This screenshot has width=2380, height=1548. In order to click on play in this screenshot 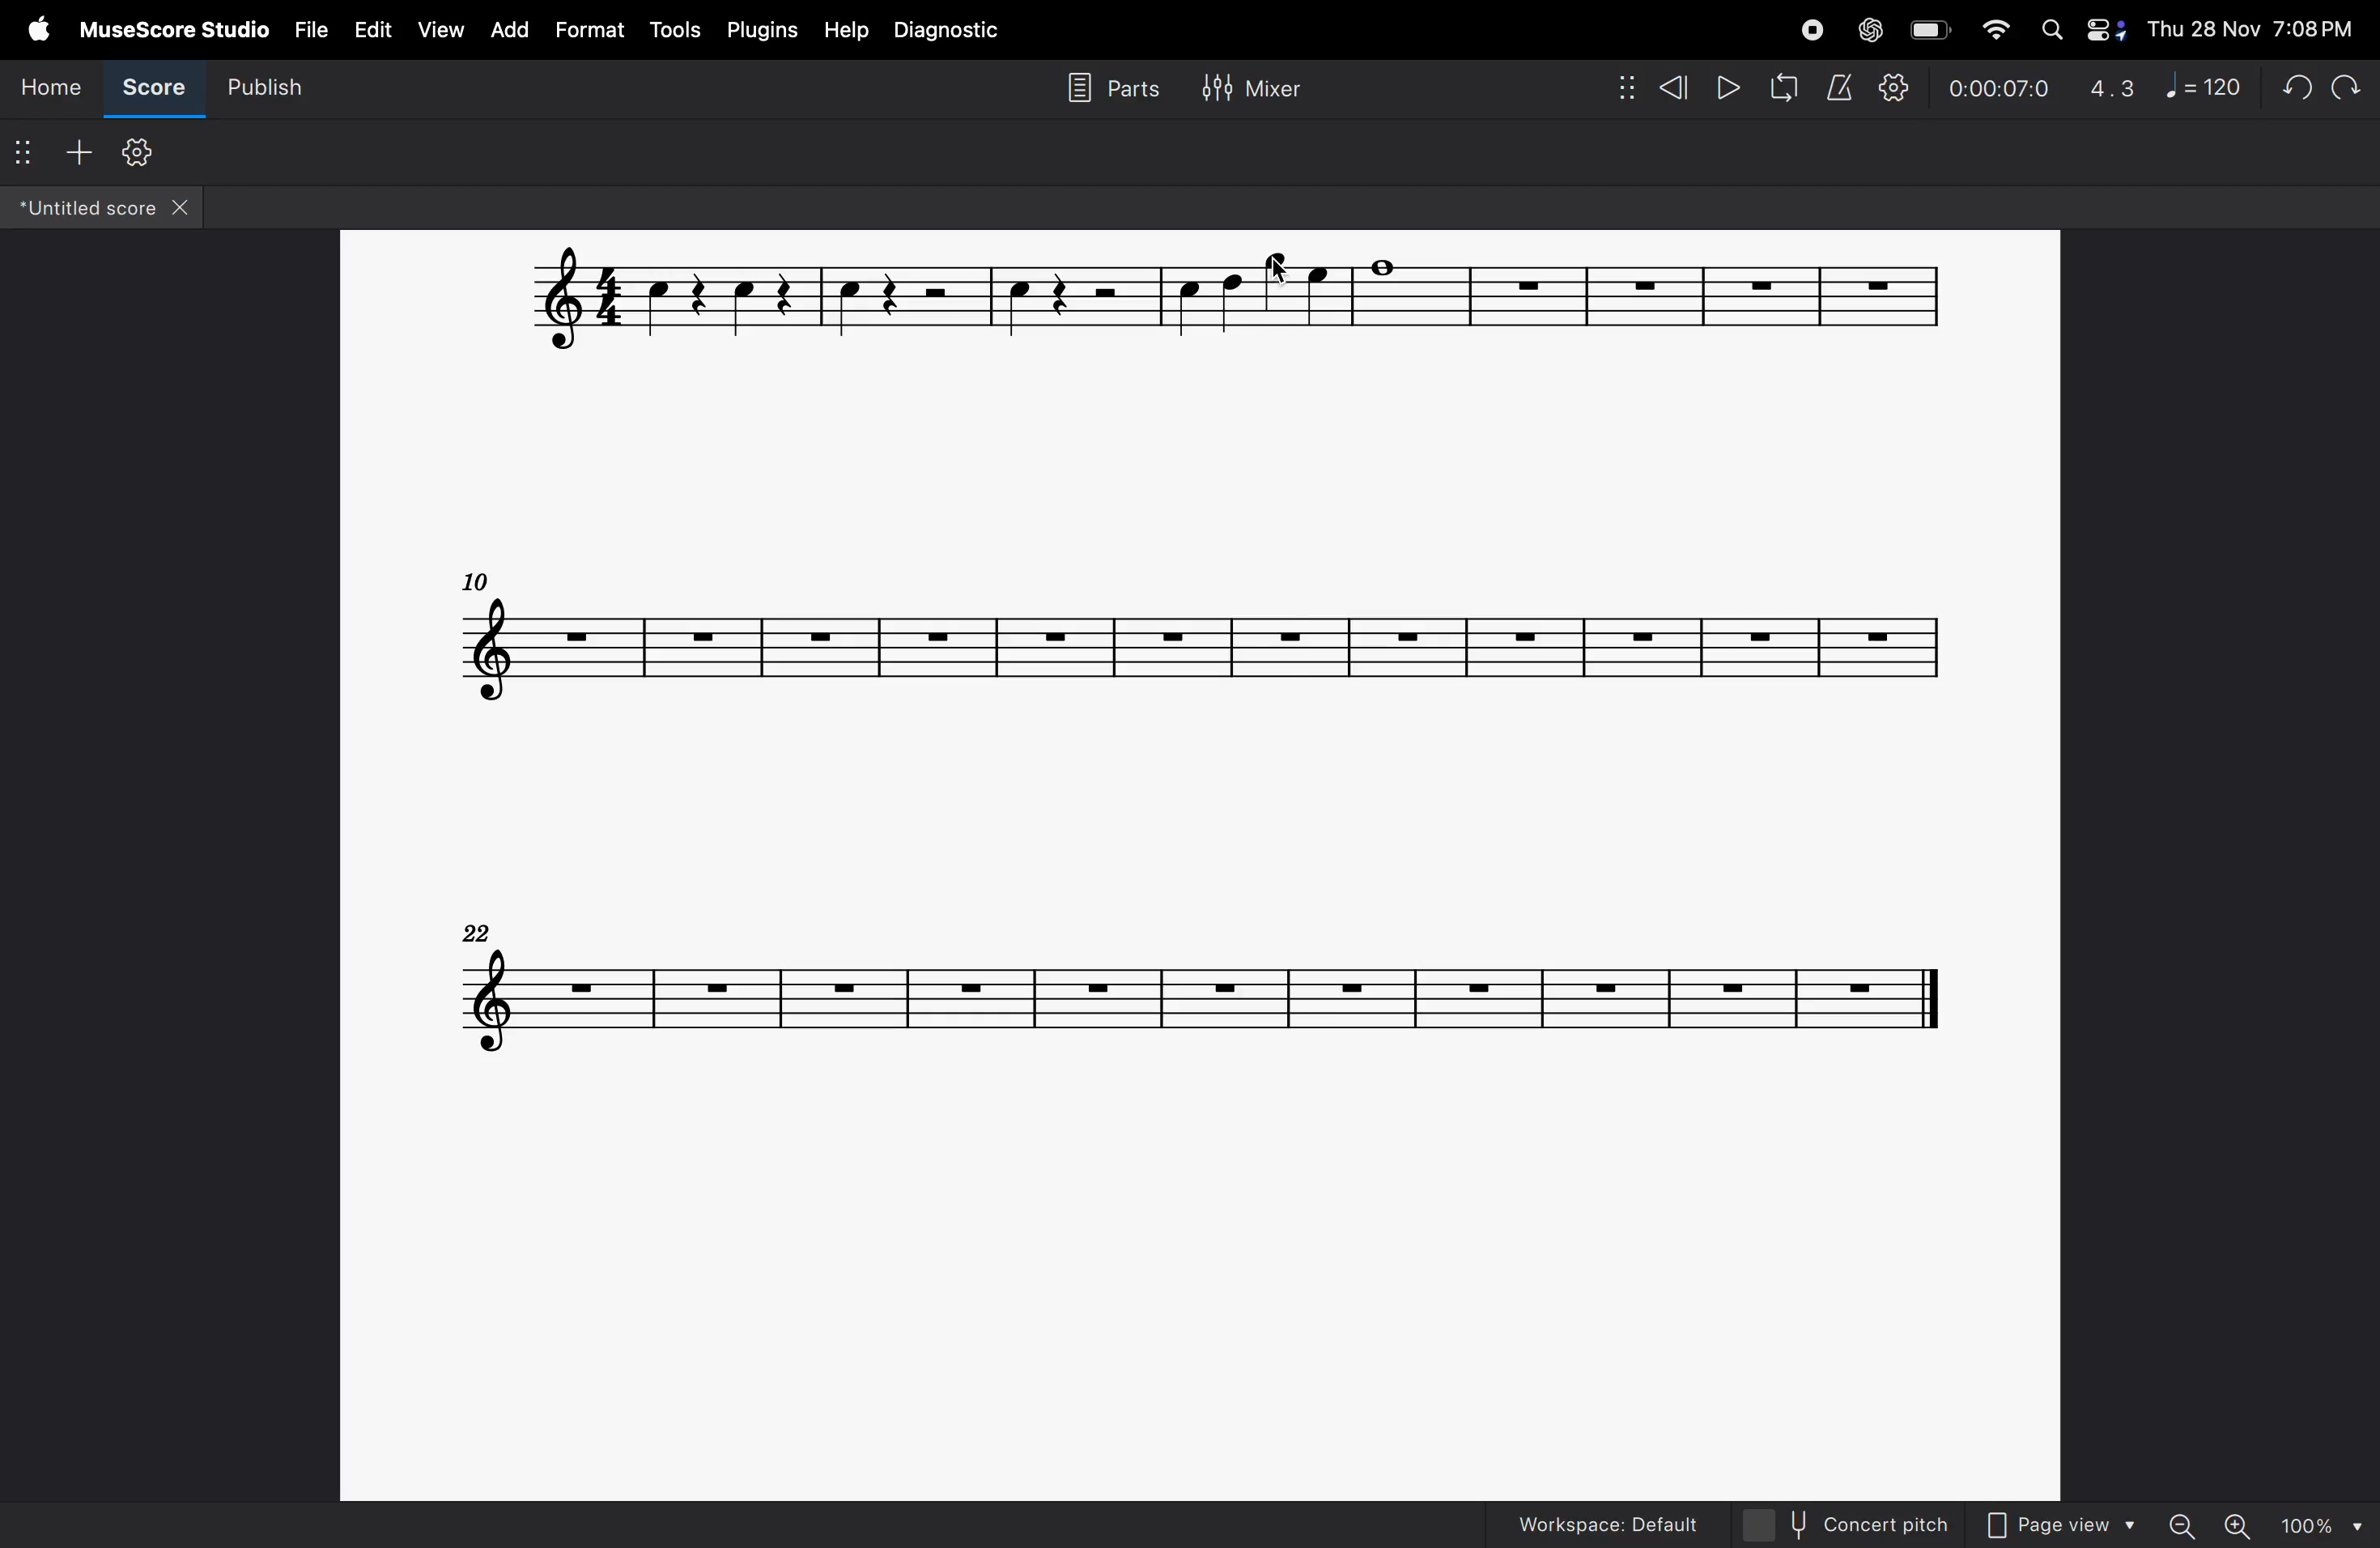, I will do `click(1729, 90)`.